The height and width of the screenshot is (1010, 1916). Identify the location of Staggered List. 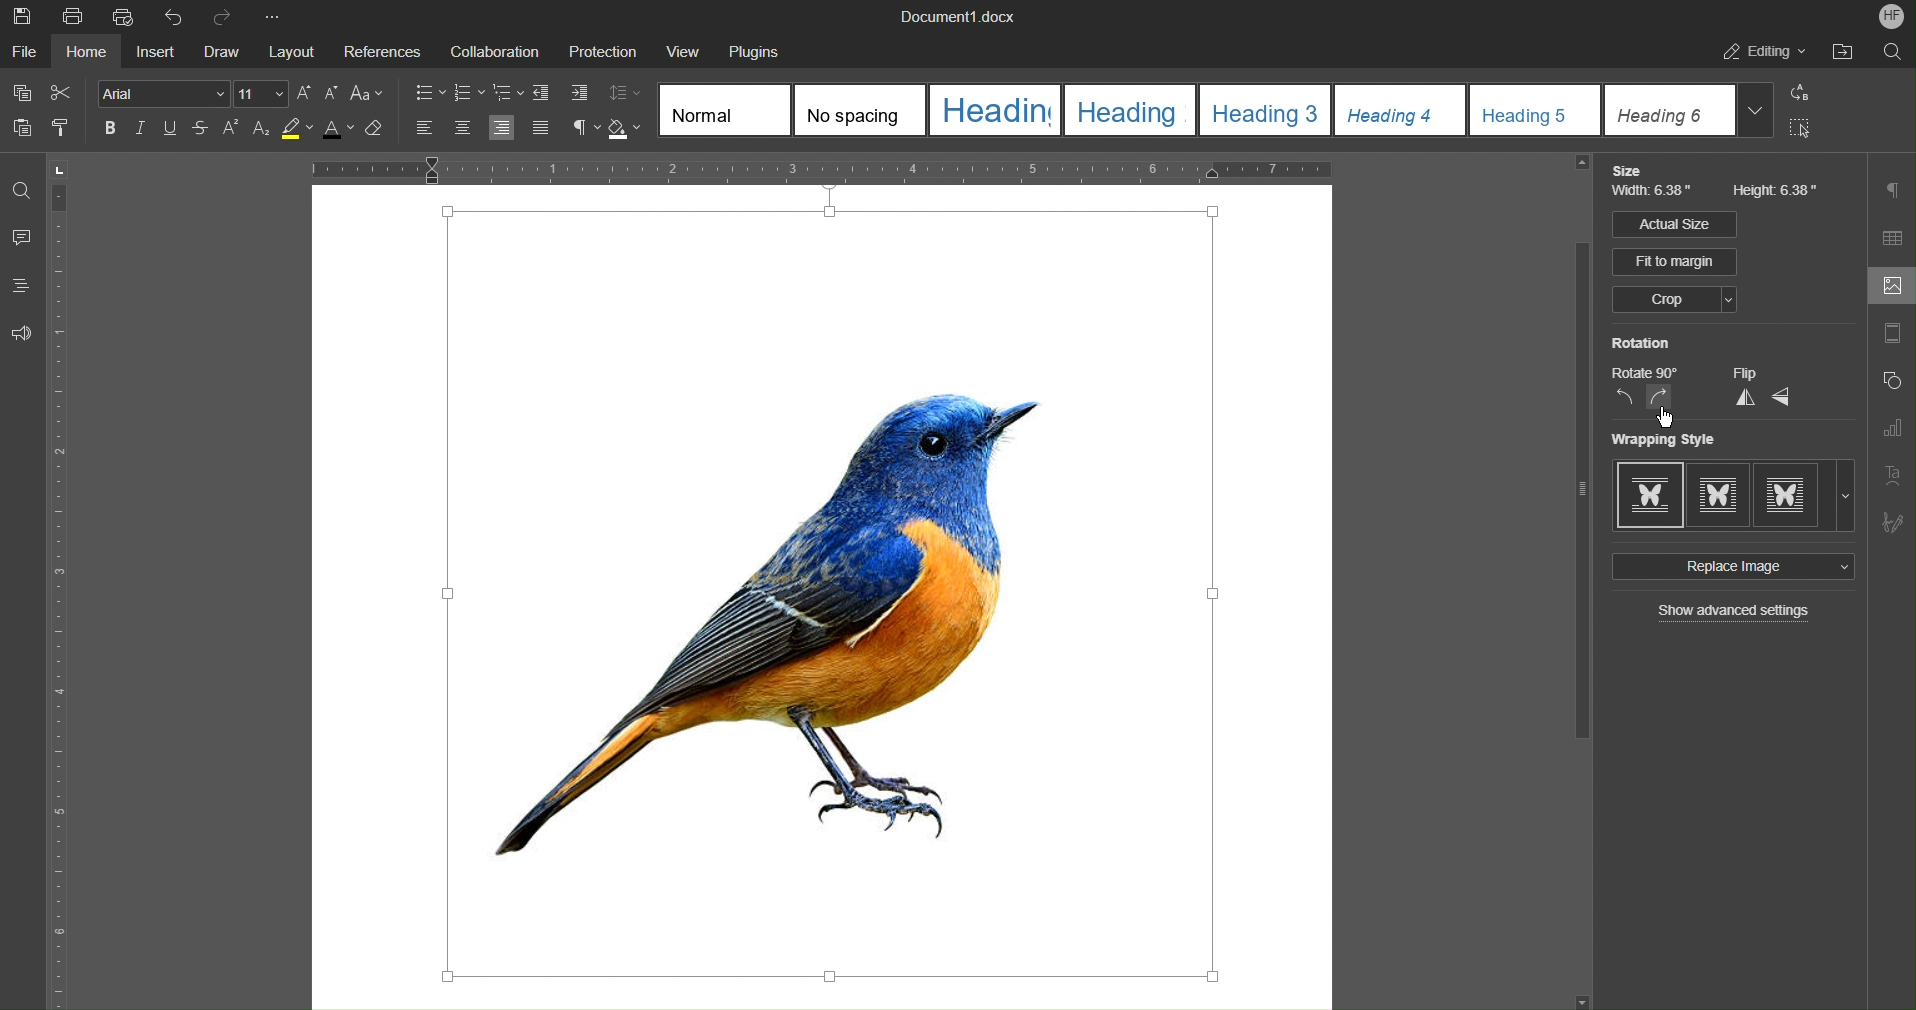
(507, 94).